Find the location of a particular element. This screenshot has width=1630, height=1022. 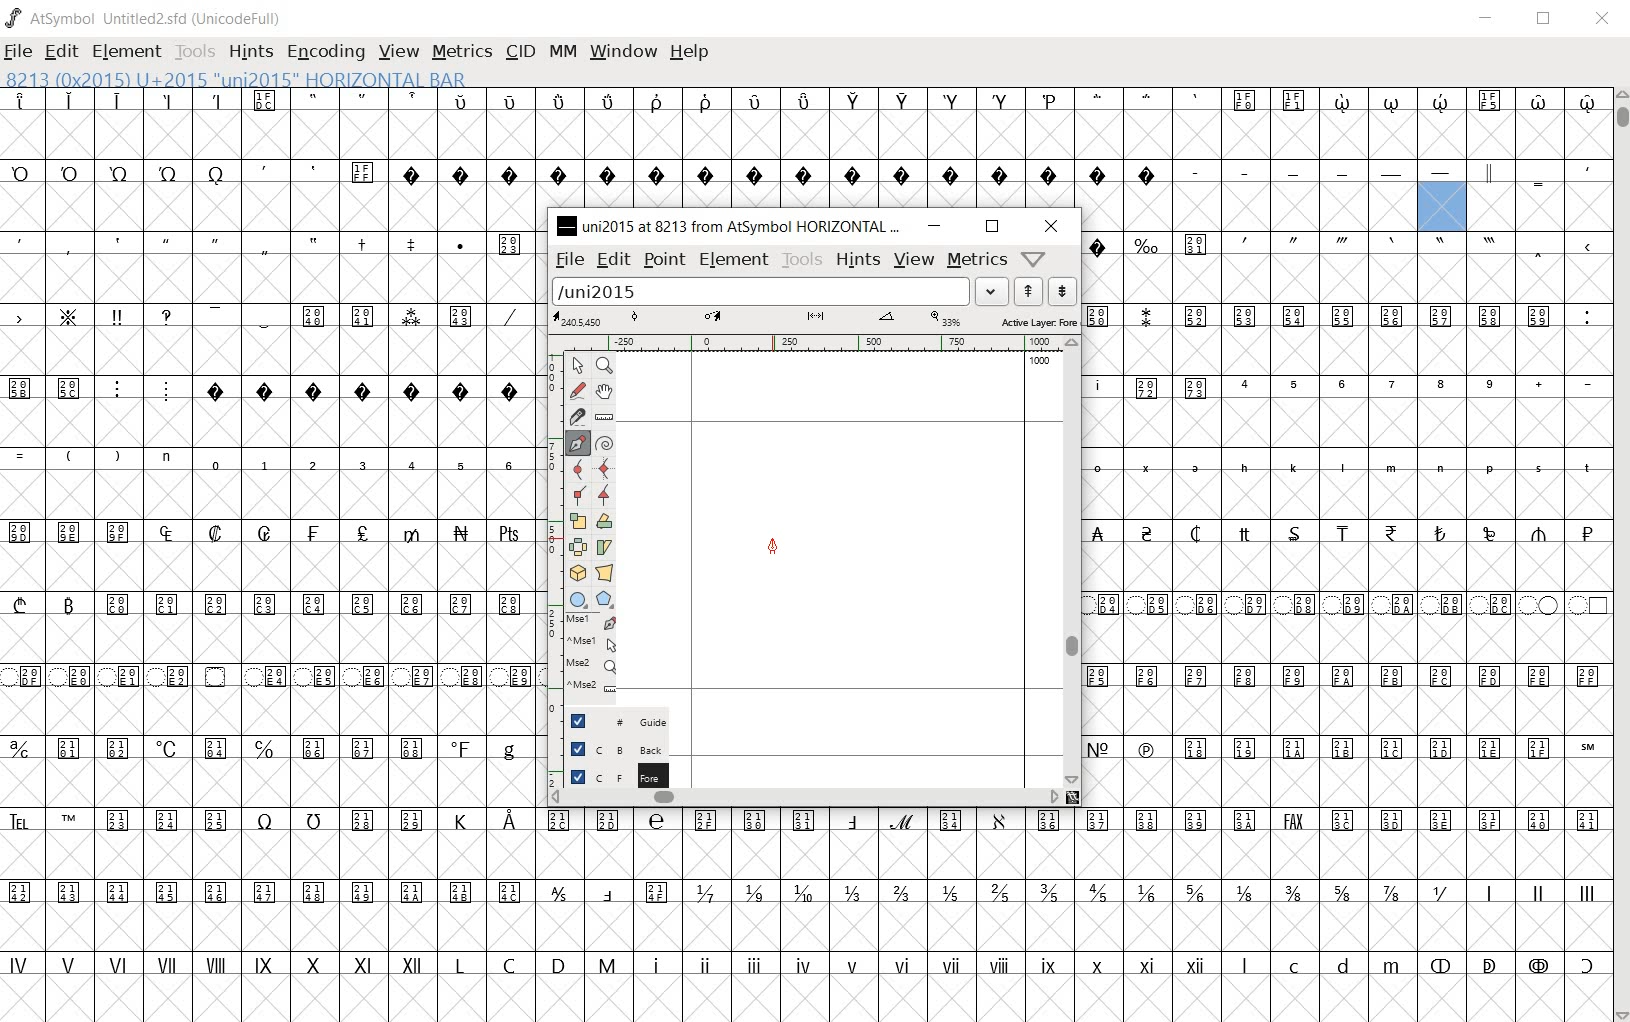

scrollbar is located at coordinates (804, 799).